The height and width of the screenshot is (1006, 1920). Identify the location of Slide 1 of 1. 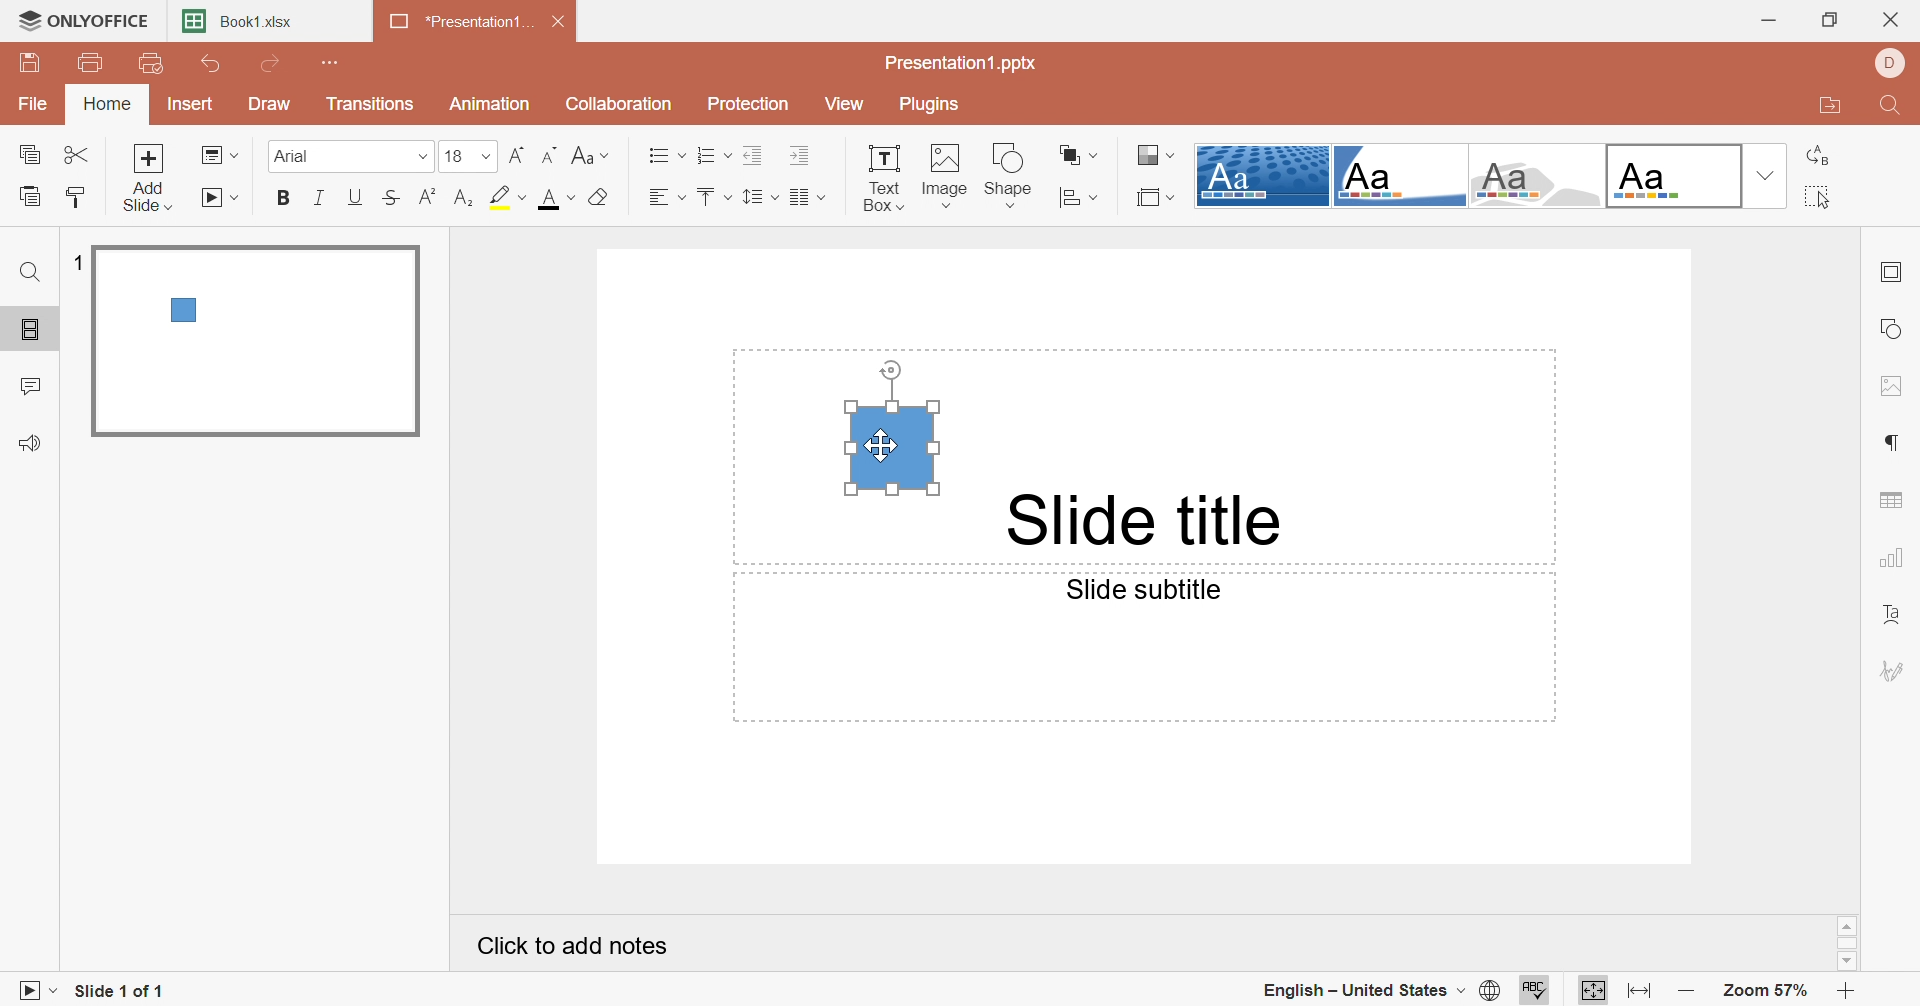
(127, 990).